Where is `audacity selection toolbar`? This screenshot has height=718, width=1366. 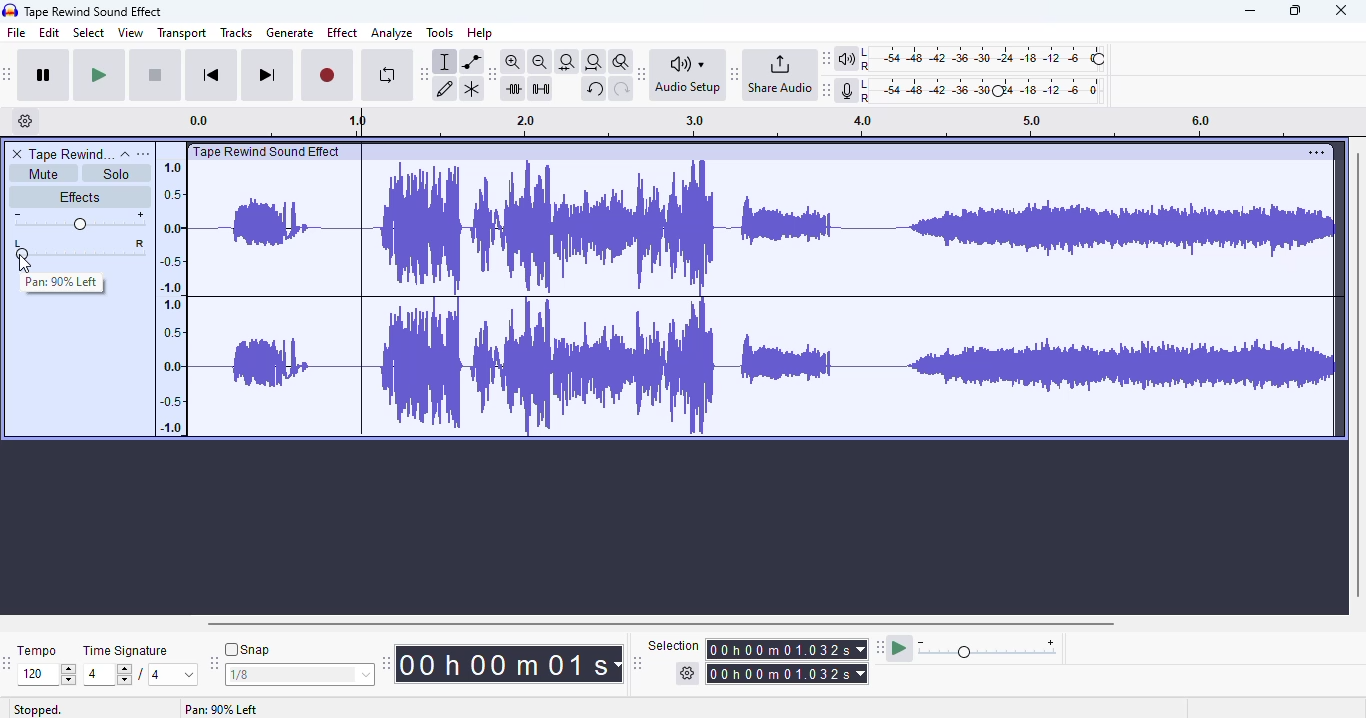
audacity selection toolbar is located at coordinates (637, 663).